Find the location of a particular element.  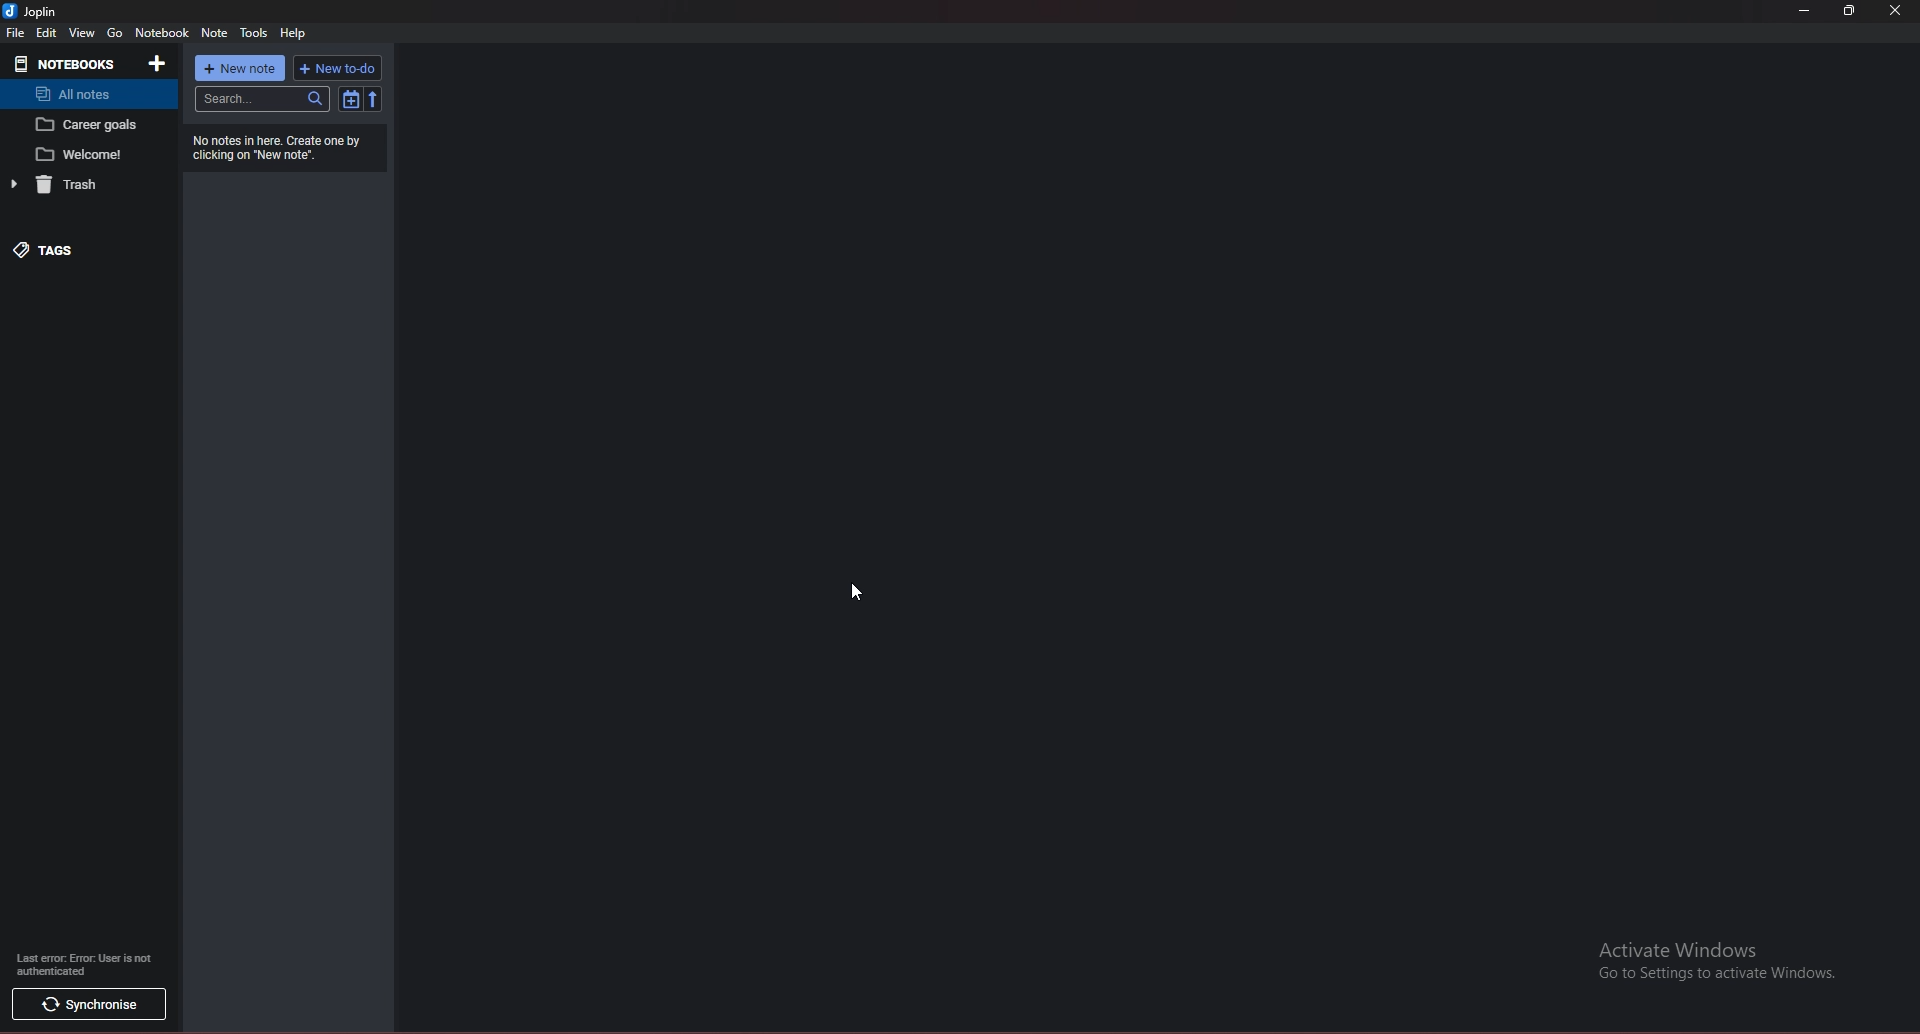

notebook is located at coordinates (162, 34).